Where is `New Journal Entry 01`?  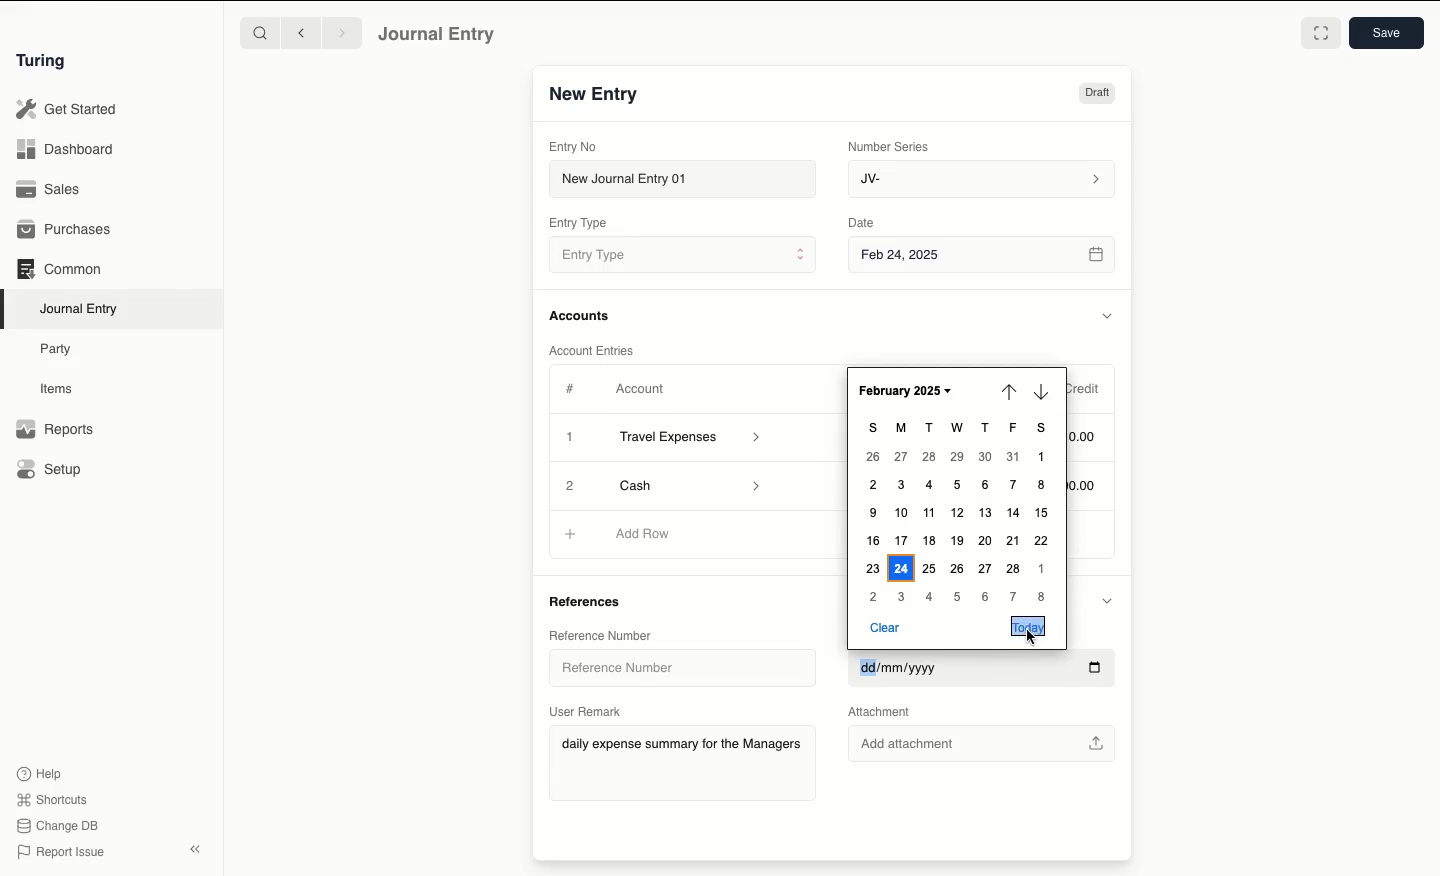
New Journal Entry 01 is located at coordinates (681, 178).